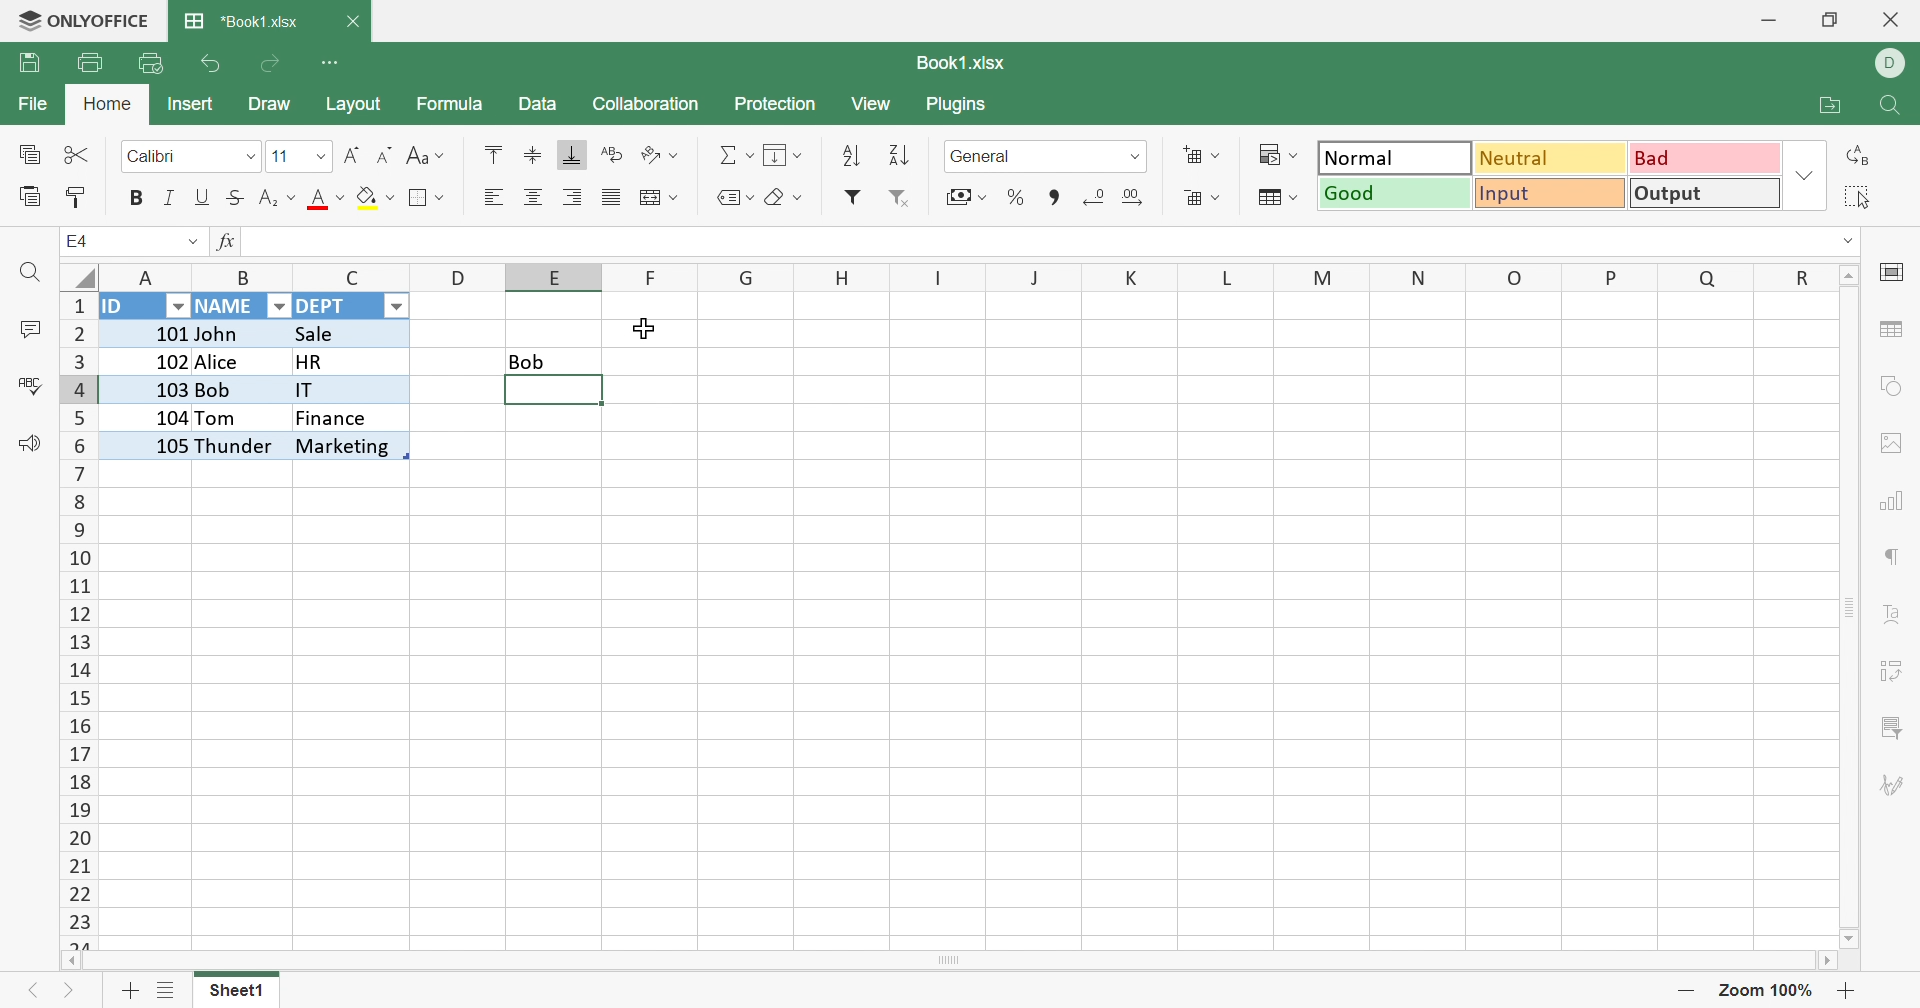 This screenshot has height=1008, width=1920. I want to click on Sale, so click(326, 333).